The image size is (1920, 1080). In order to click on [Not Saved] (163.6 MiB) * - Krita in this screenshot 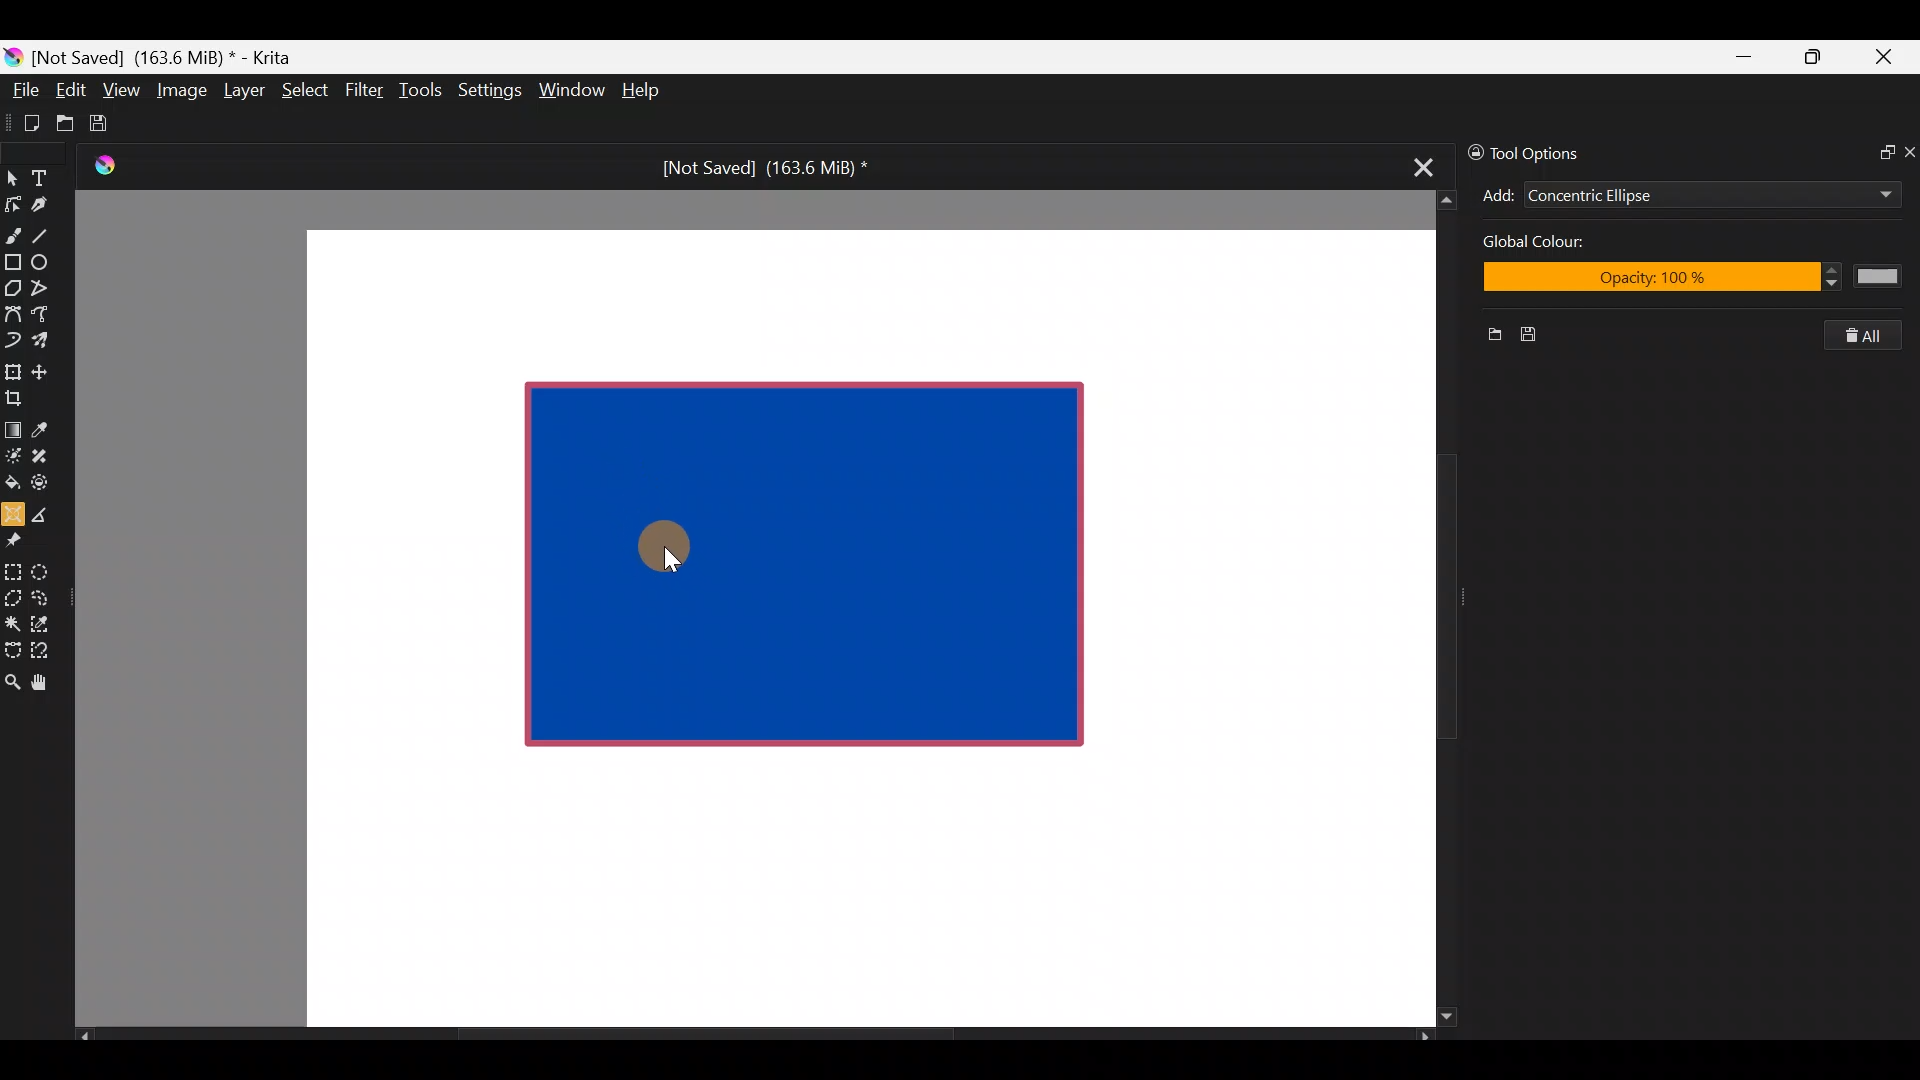, I will do `click(172, 56)`.